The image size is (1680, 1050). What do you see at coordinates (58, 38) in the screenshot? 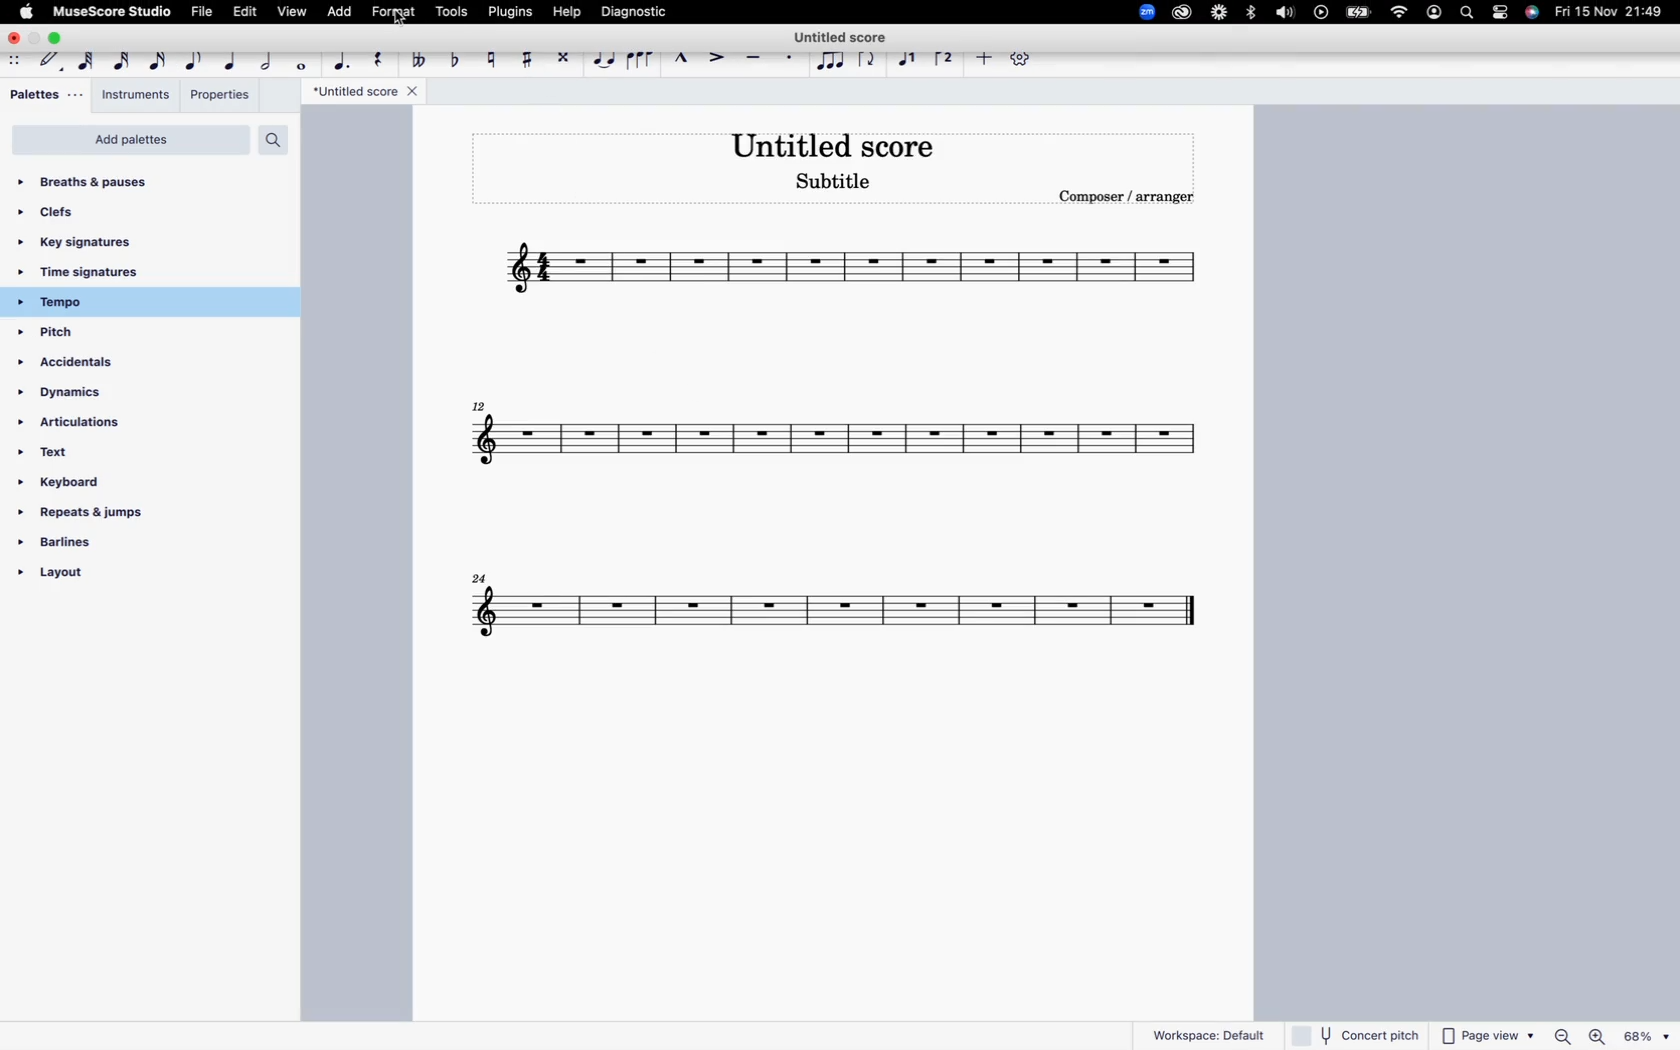
I see `maximize` at bounding box center [58, 38].